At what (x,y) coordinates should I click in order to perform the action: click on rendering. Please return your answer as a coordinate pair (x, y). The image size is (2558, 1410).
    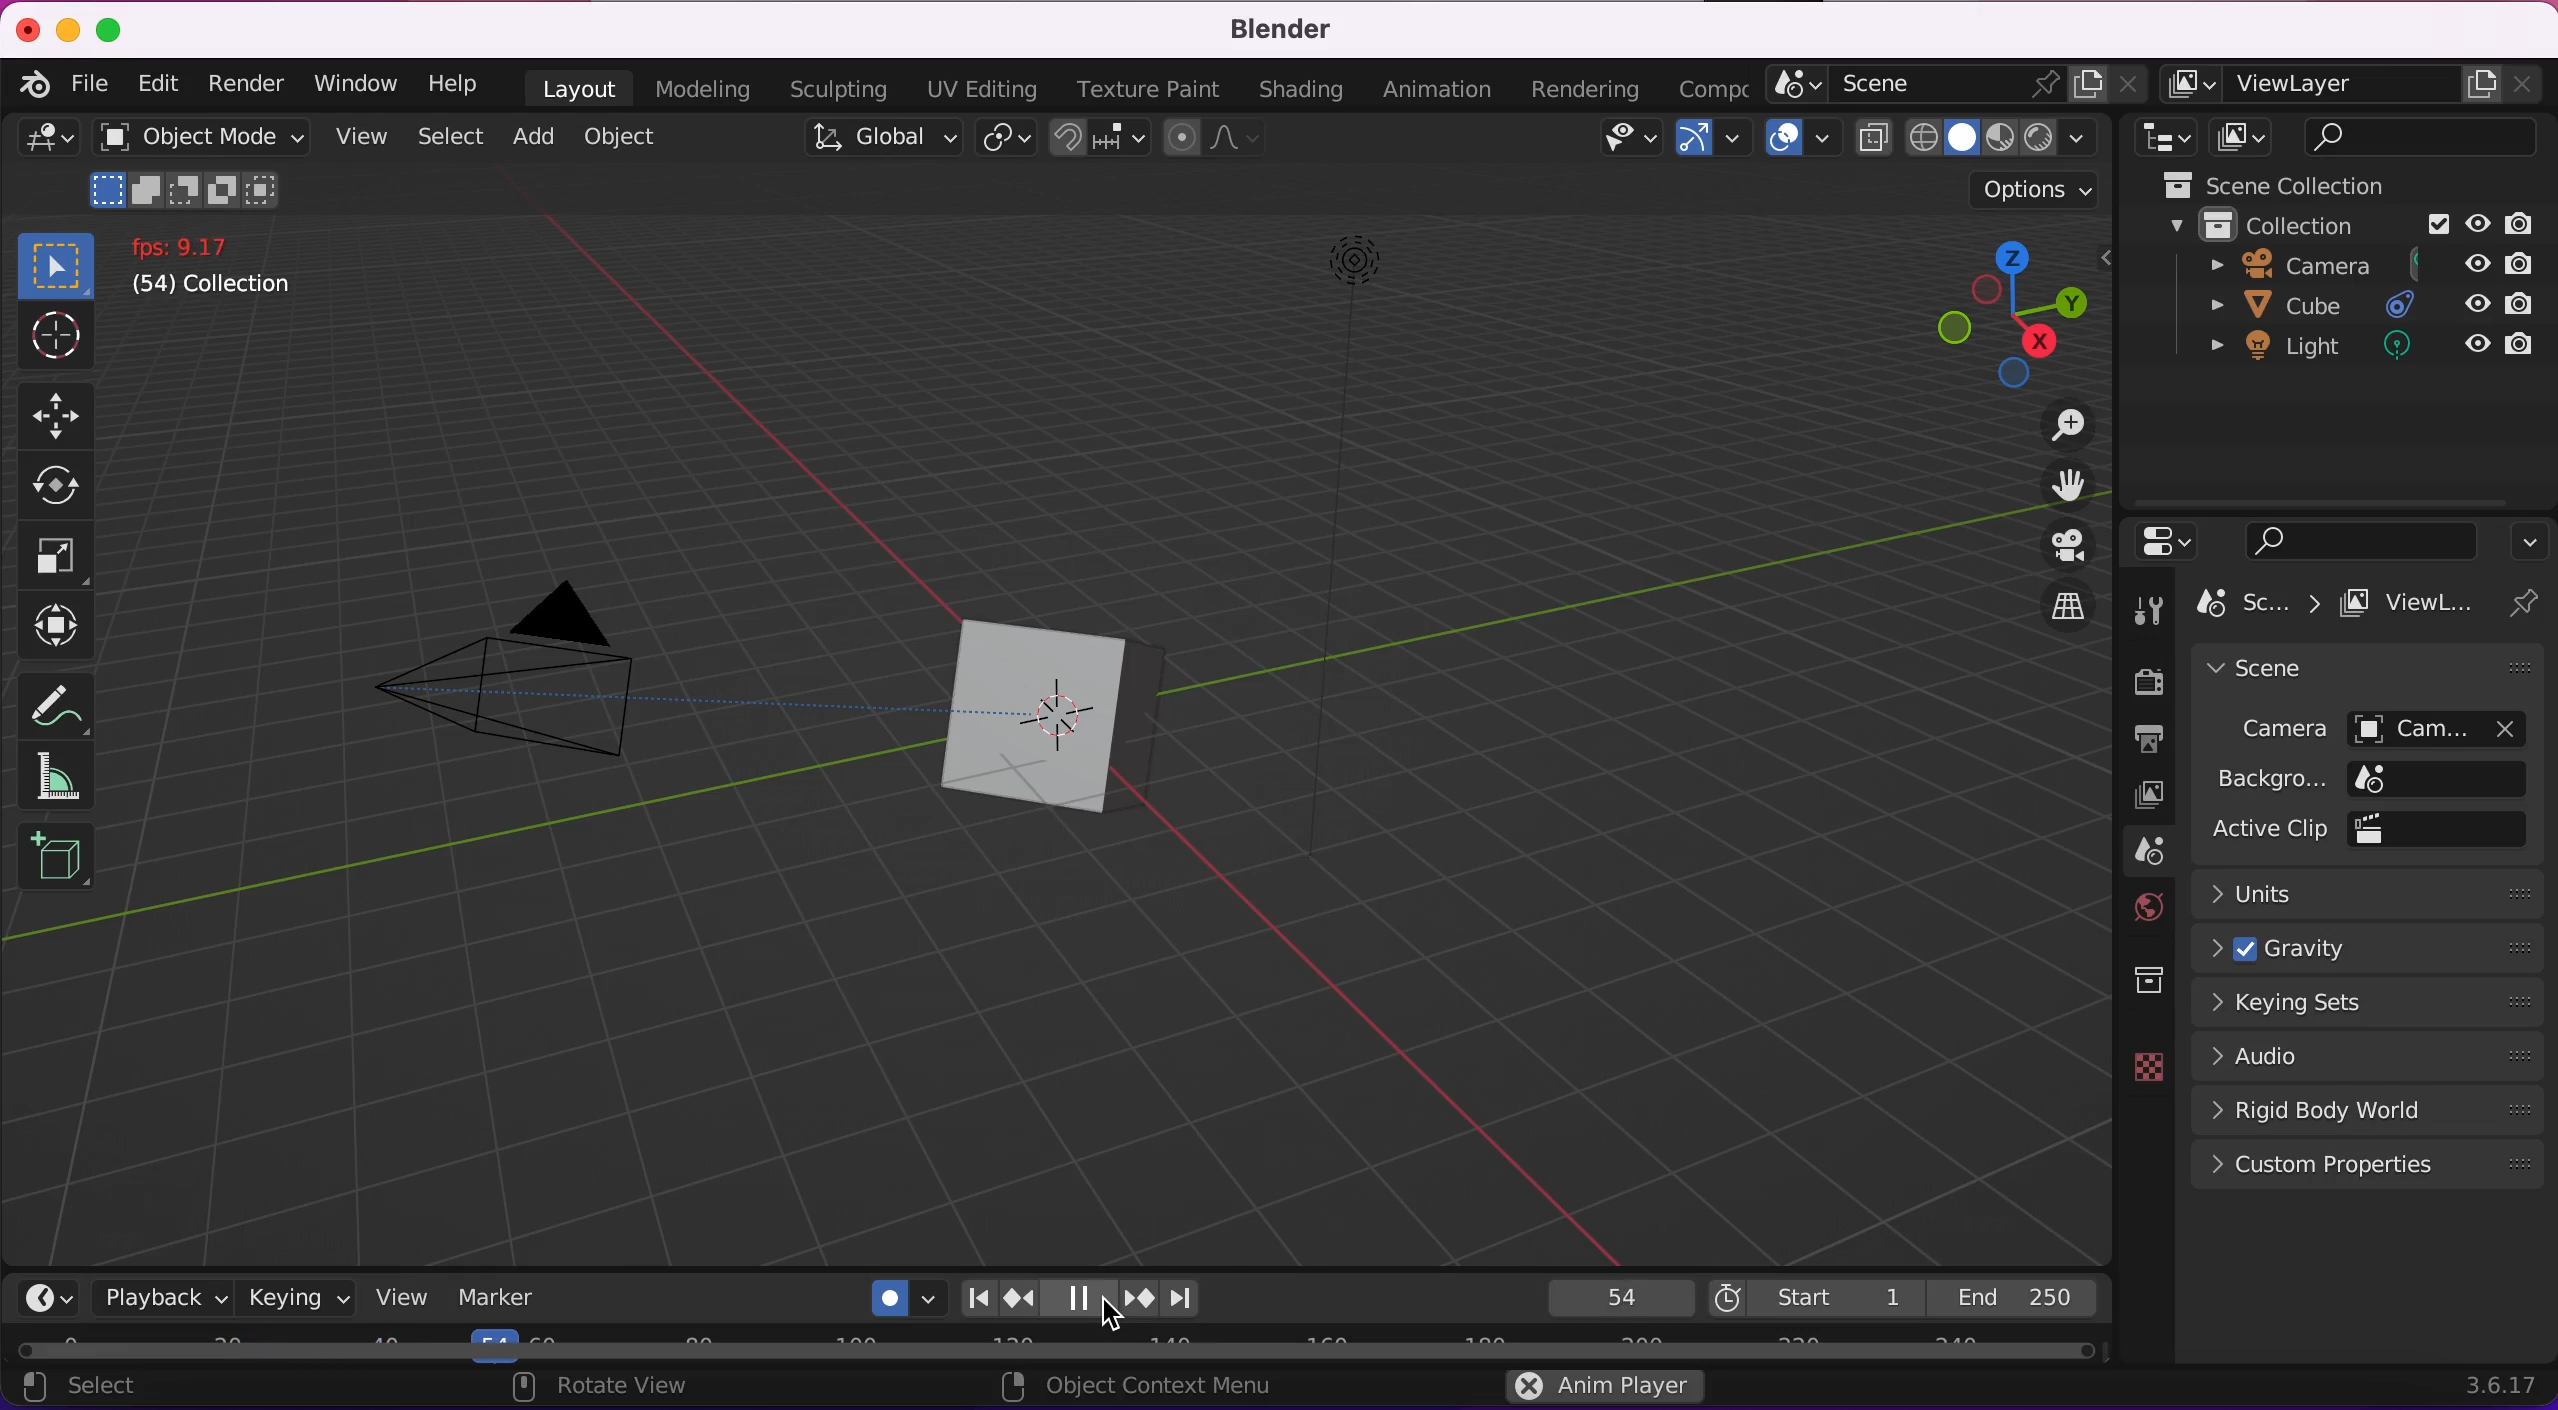
    Looking at the image, I should click on (1594, 87).